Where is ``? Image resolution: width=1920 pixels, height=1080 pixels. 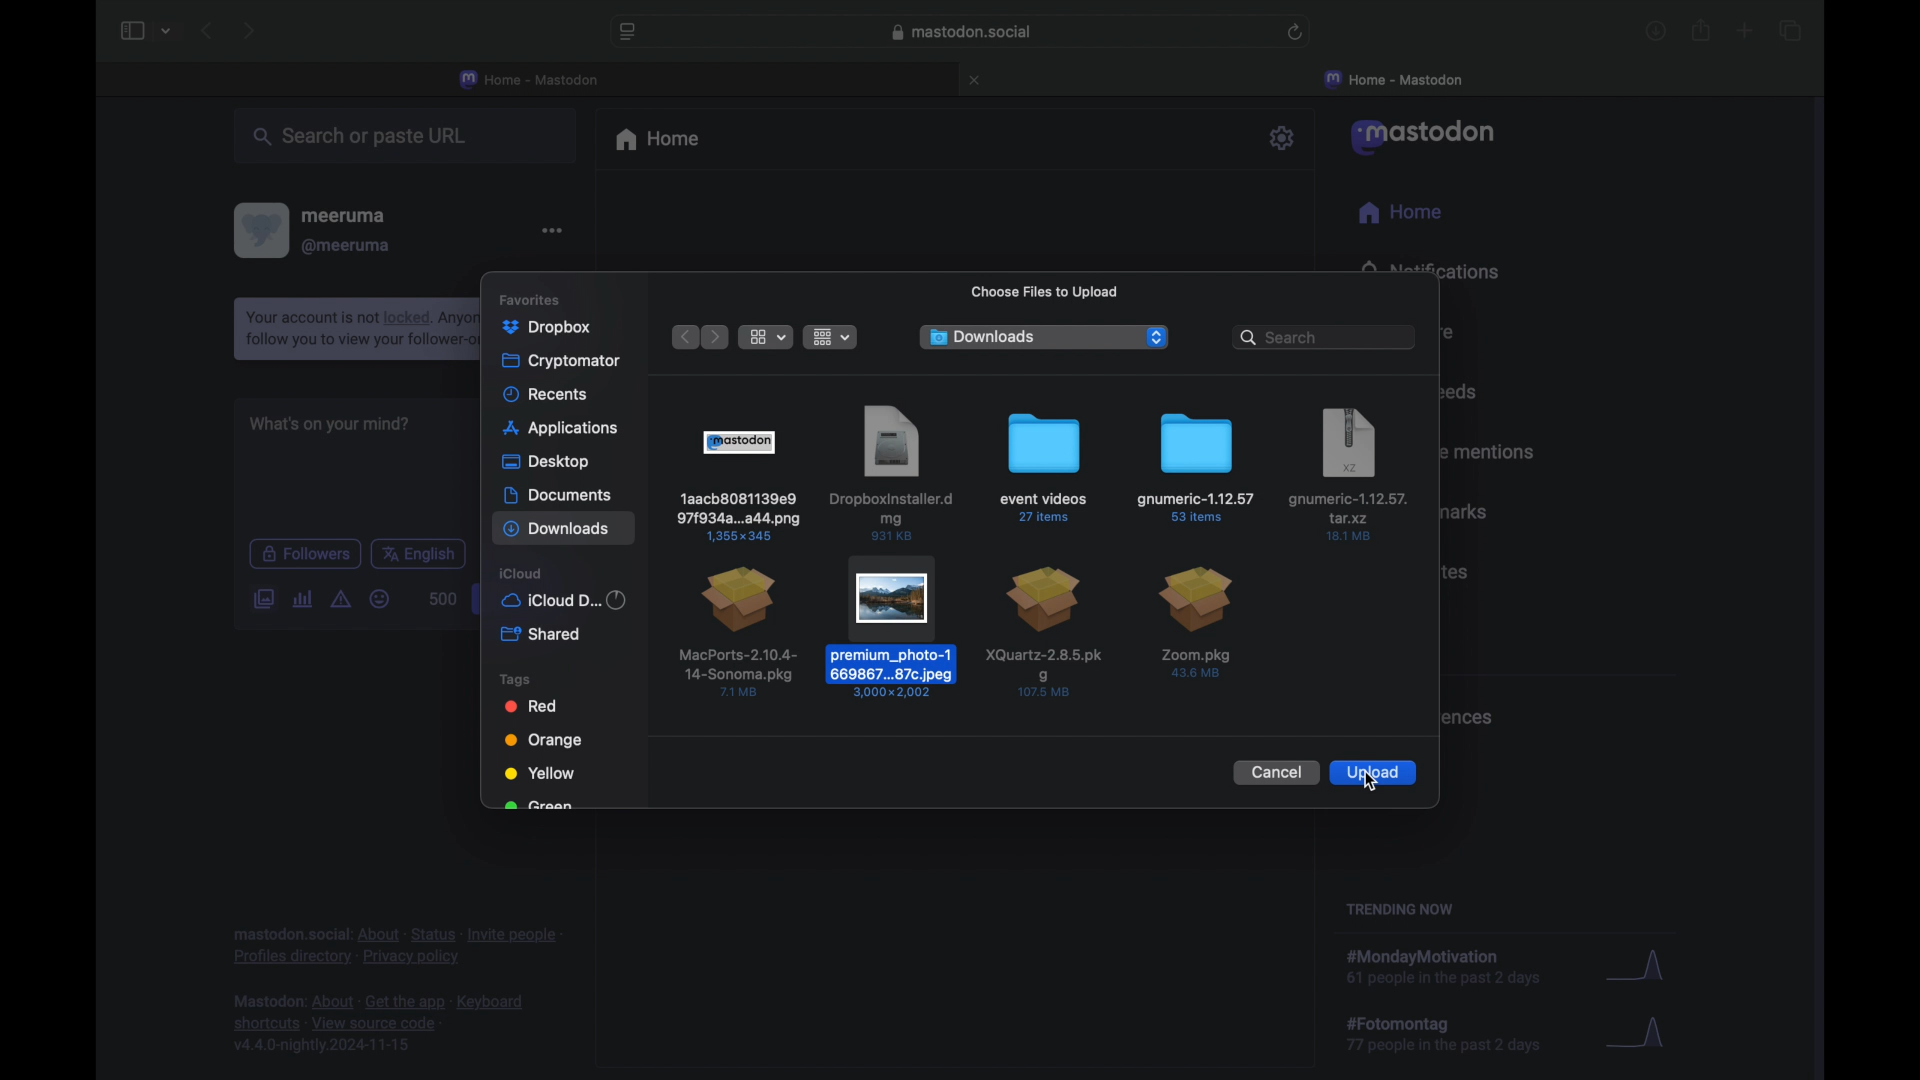
 is located at coordinates (559, 362).